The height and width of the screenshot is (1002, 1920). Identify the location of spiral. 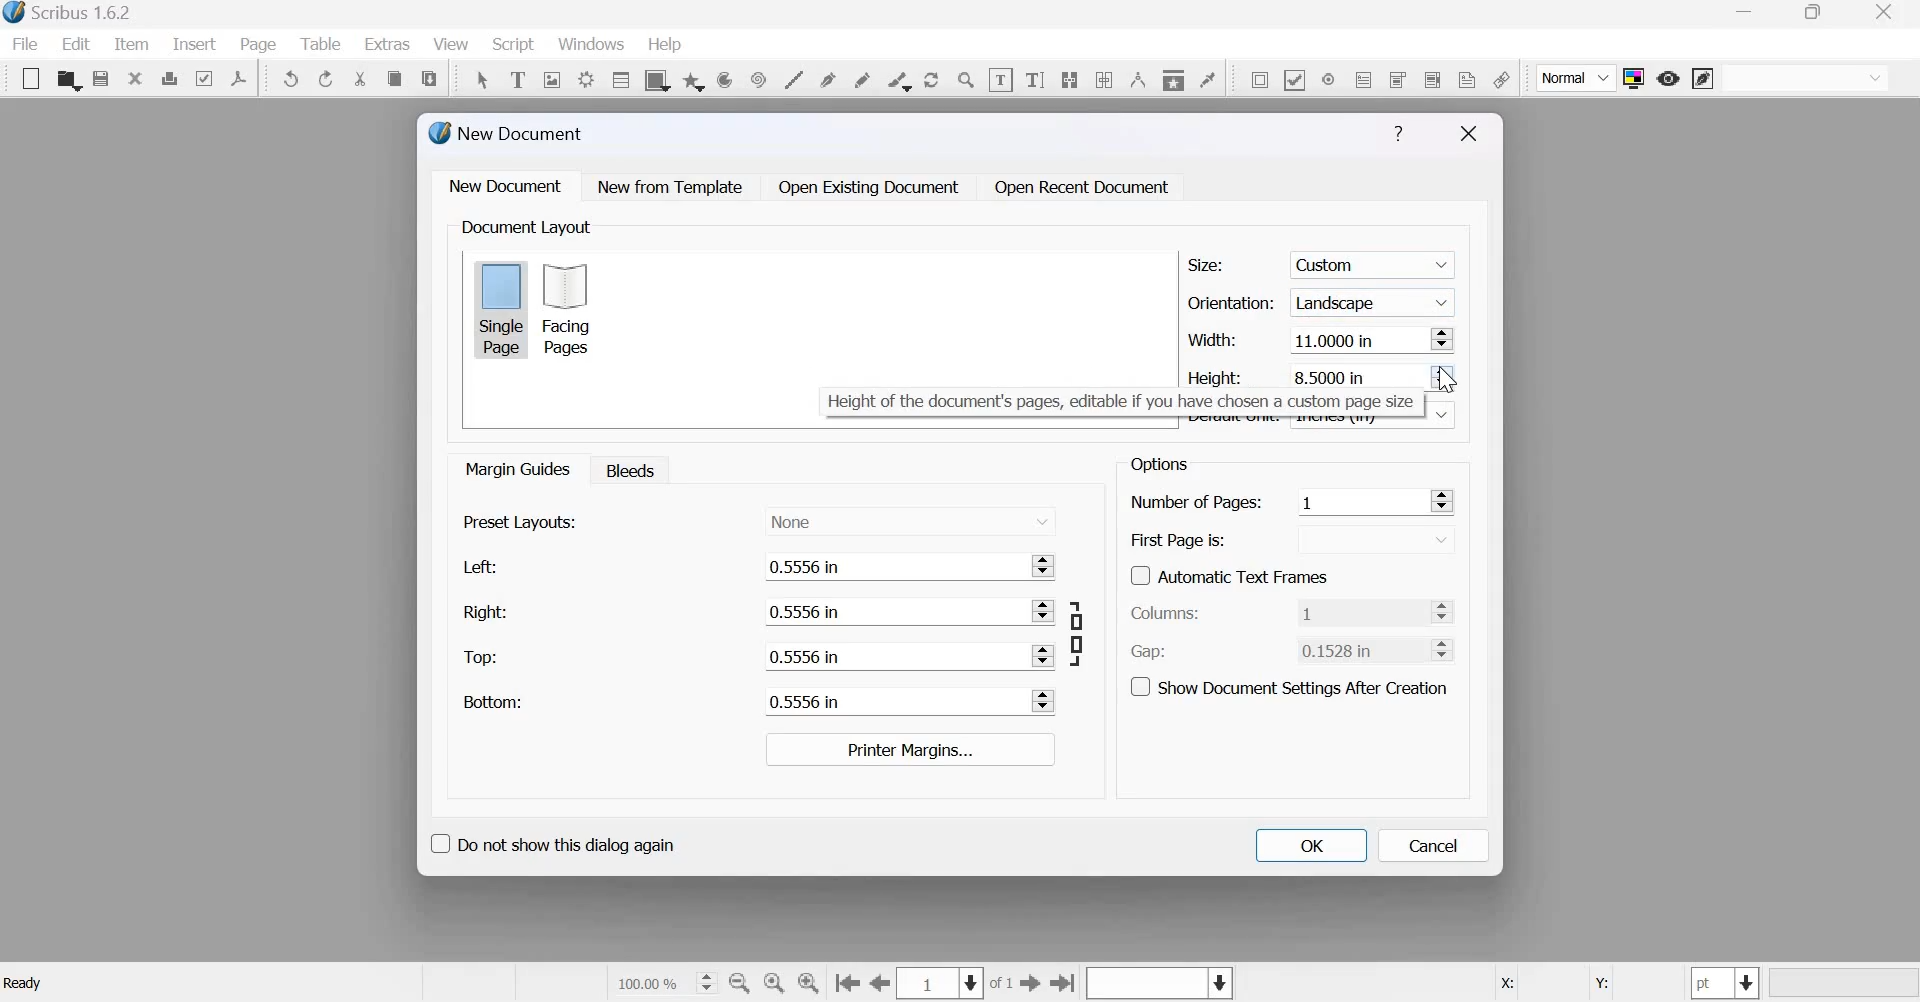
(756, 78).